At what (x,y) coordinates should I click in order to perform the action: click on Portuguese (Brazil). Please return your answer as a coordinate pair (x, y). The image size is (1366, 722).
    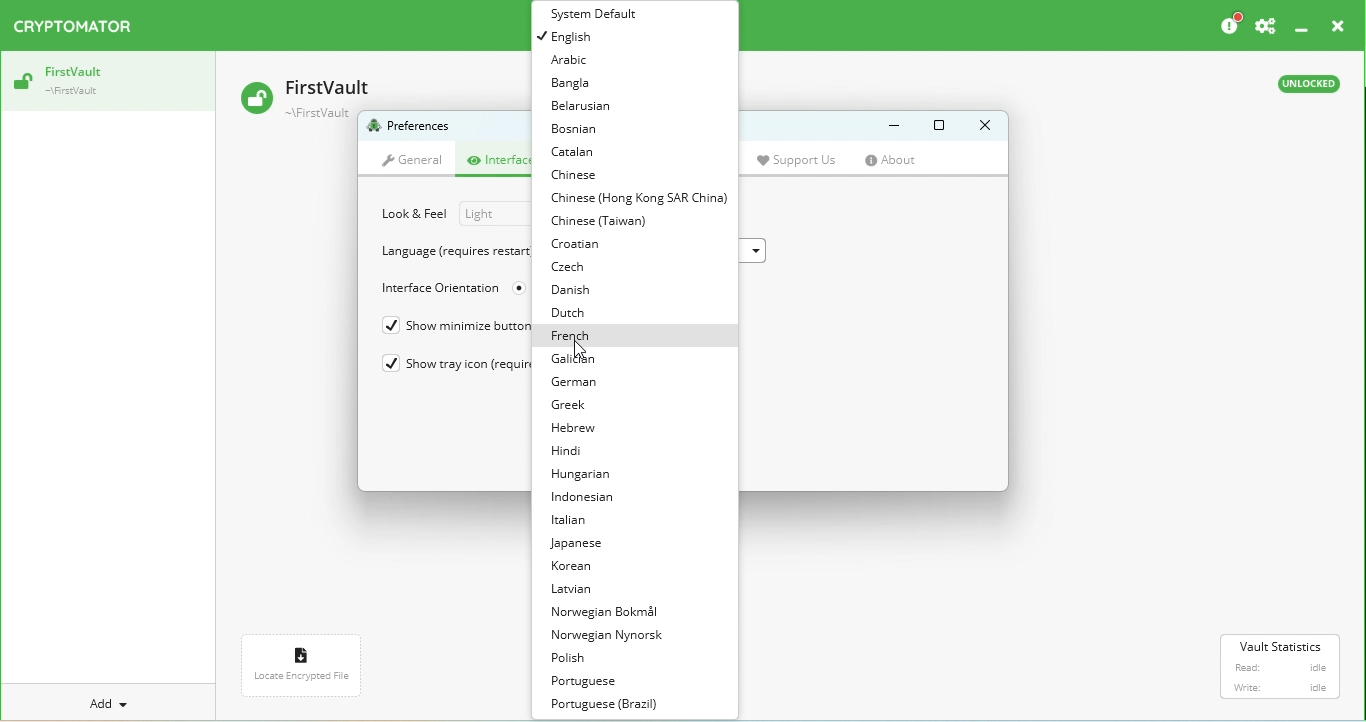
    Looking at the image, I should click on (611, 706).